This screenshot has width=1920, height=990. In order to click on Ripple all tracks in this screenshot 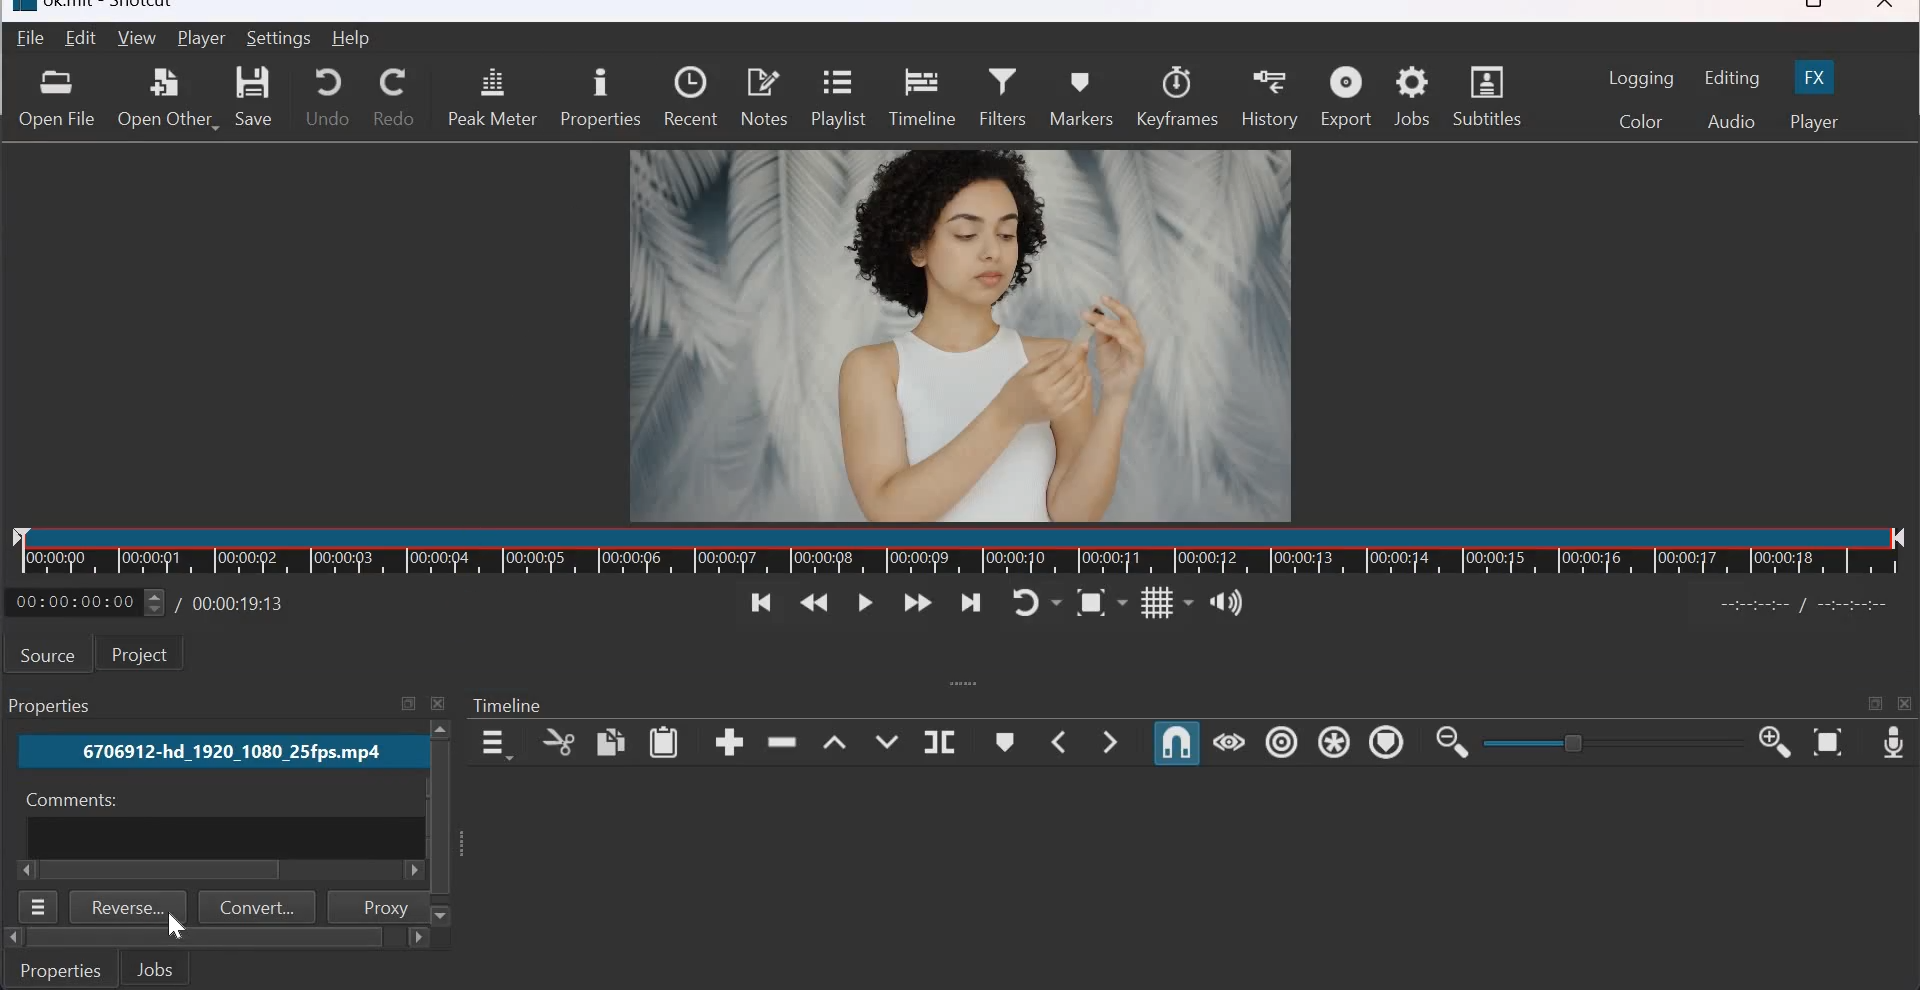, I will do `click(1333, 741)`.